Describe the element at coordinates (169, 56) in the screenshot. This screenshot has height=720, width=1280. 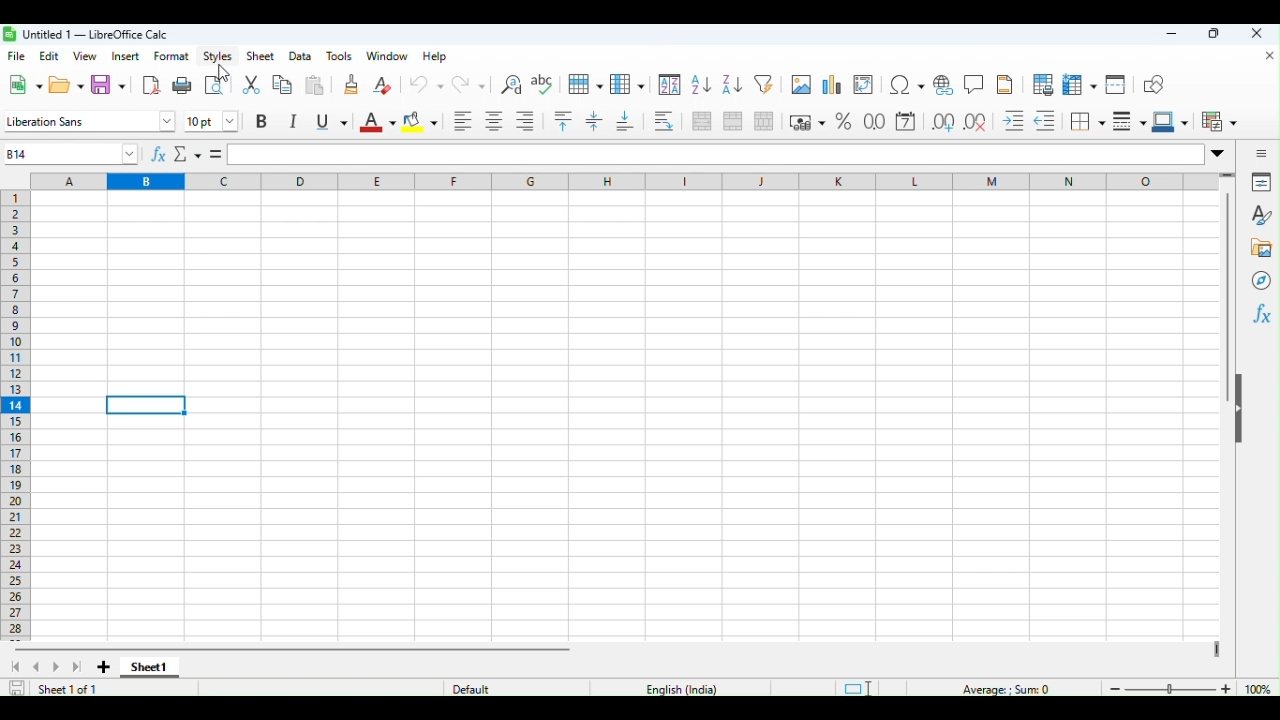
I see `Format` at that location.